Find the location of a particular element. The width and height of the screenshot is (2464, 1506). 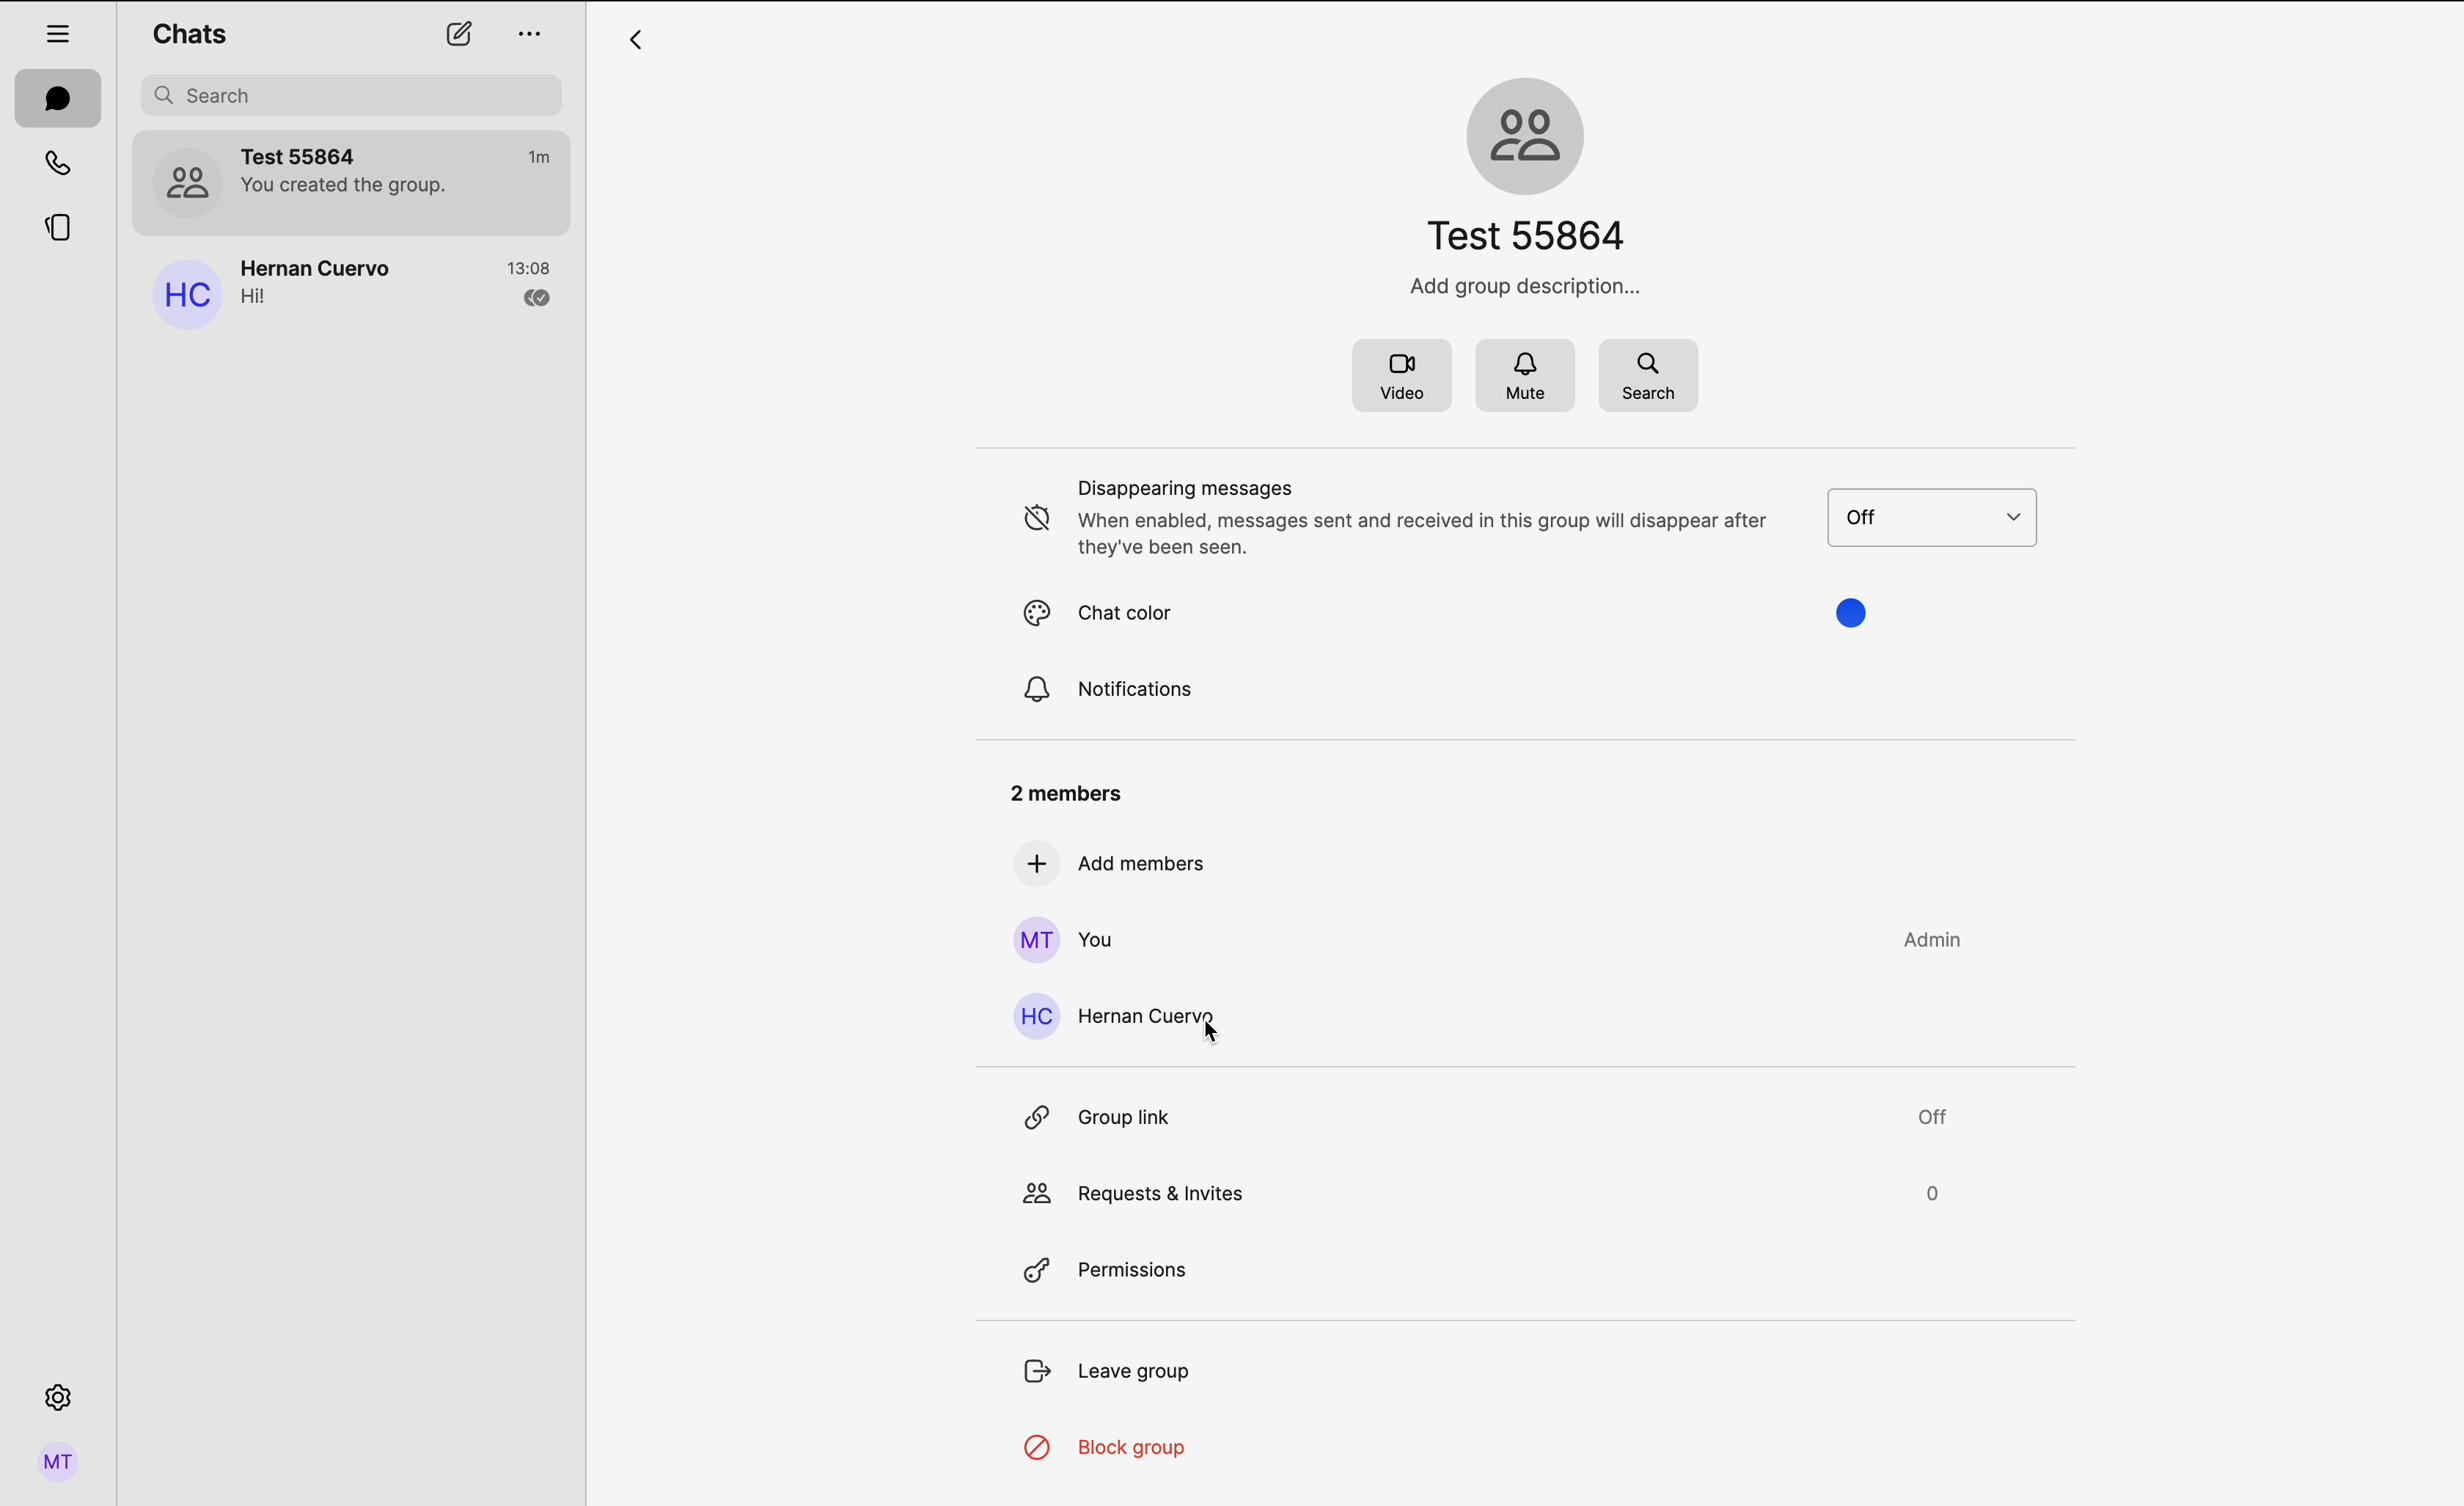

Hernan Cuervo chat is located at coordinates (349, 290).